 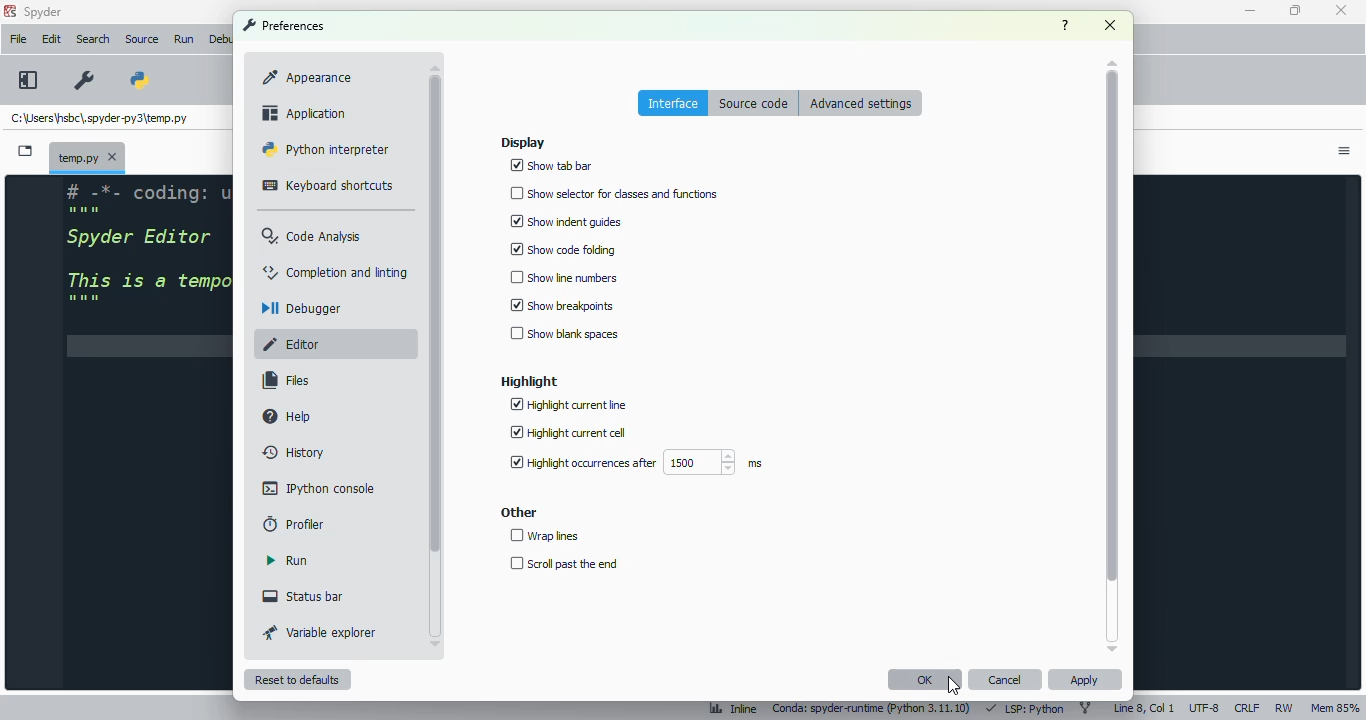 What do you see at coordinates (615, 193) in the screenshot?
I see `show selector for classes and functions` at bounding box center [615, 193].